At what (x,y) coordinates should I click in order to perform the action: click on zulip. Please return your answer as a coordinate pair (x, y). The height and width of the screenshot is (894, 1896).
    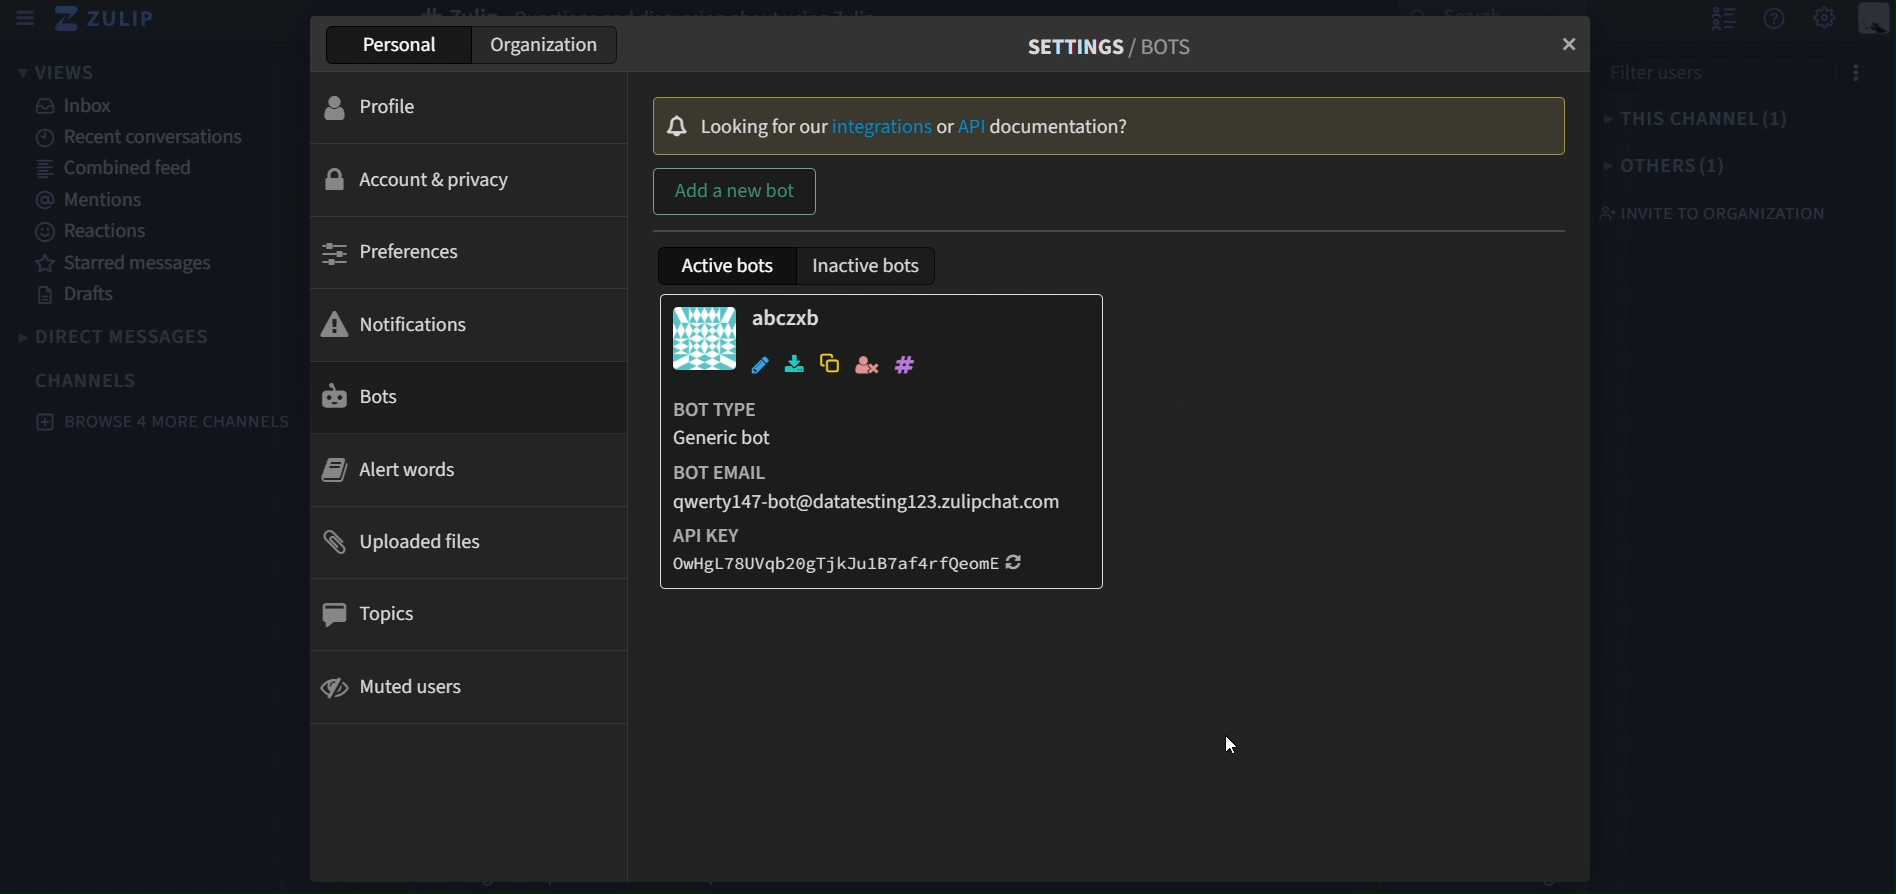
    Looking at the image, I should click on (113, 20).